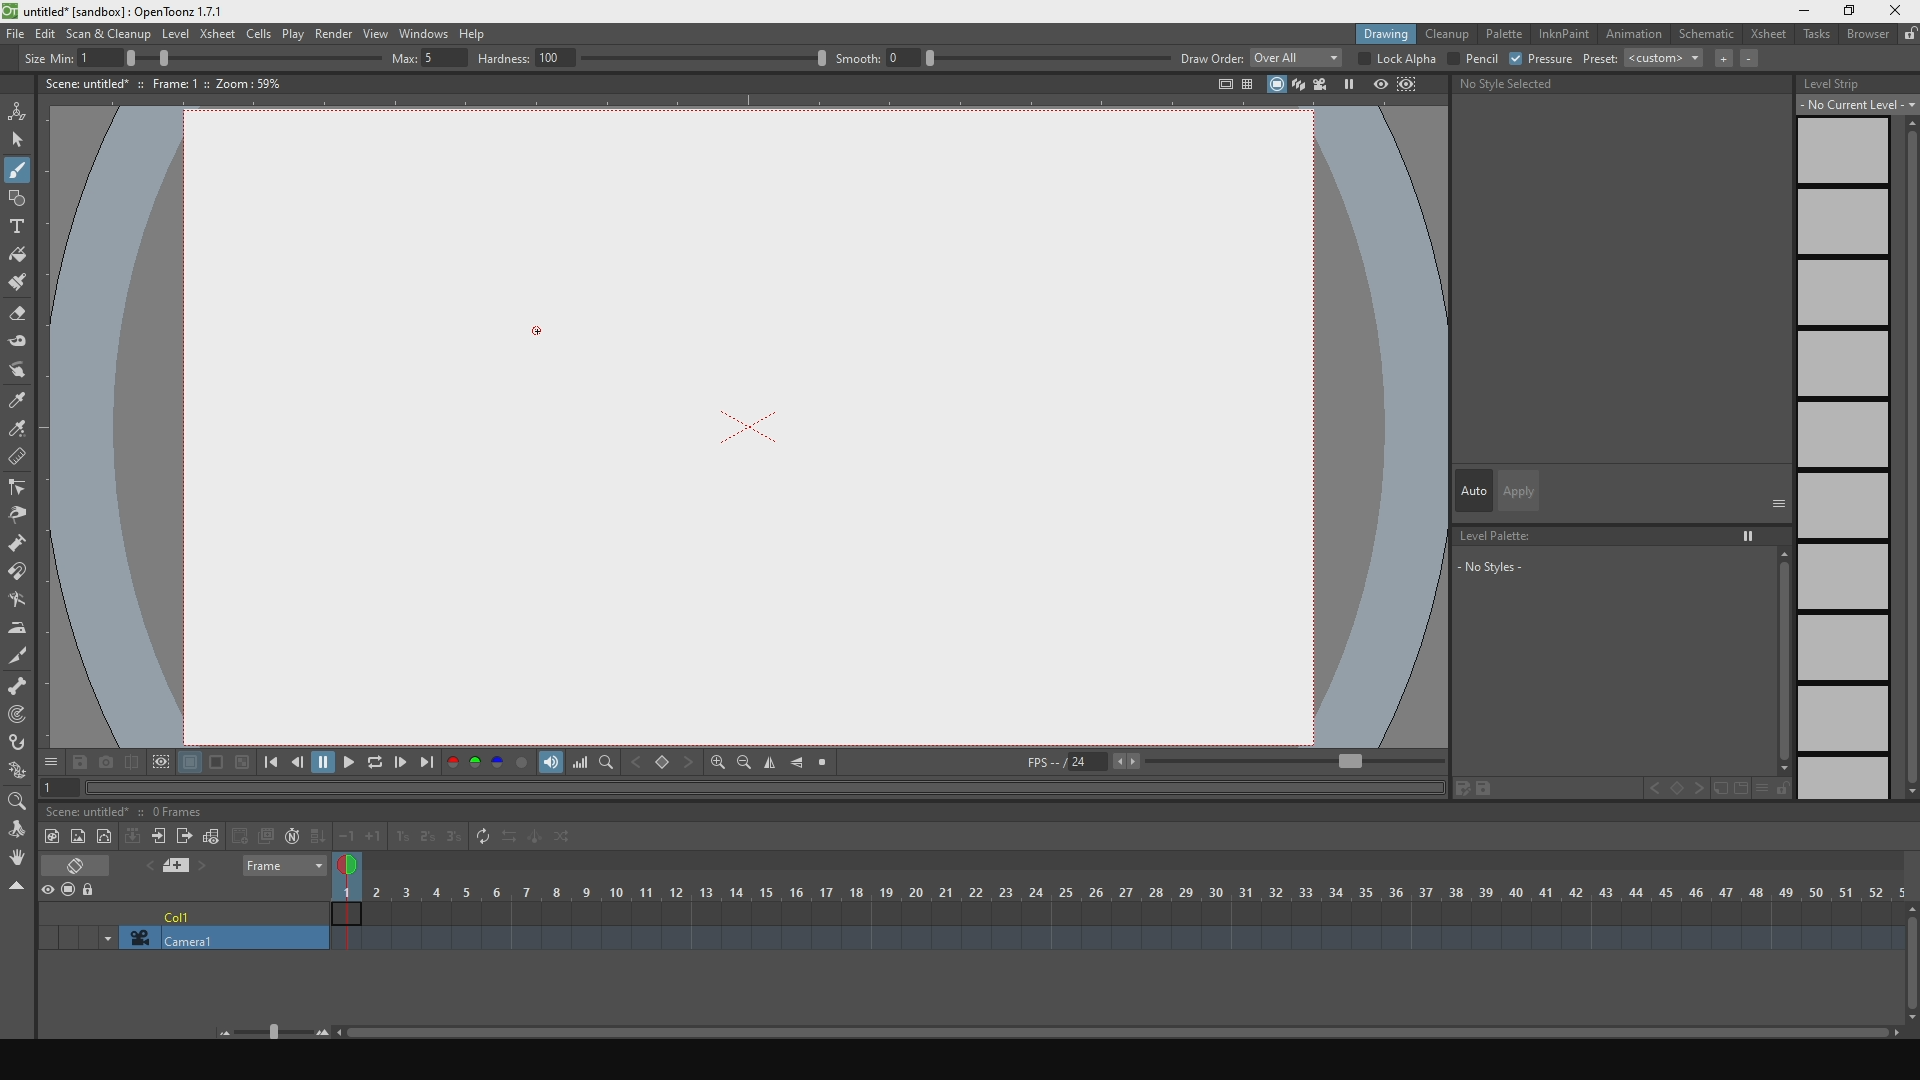  I want to click on size min, so click(76, 57).